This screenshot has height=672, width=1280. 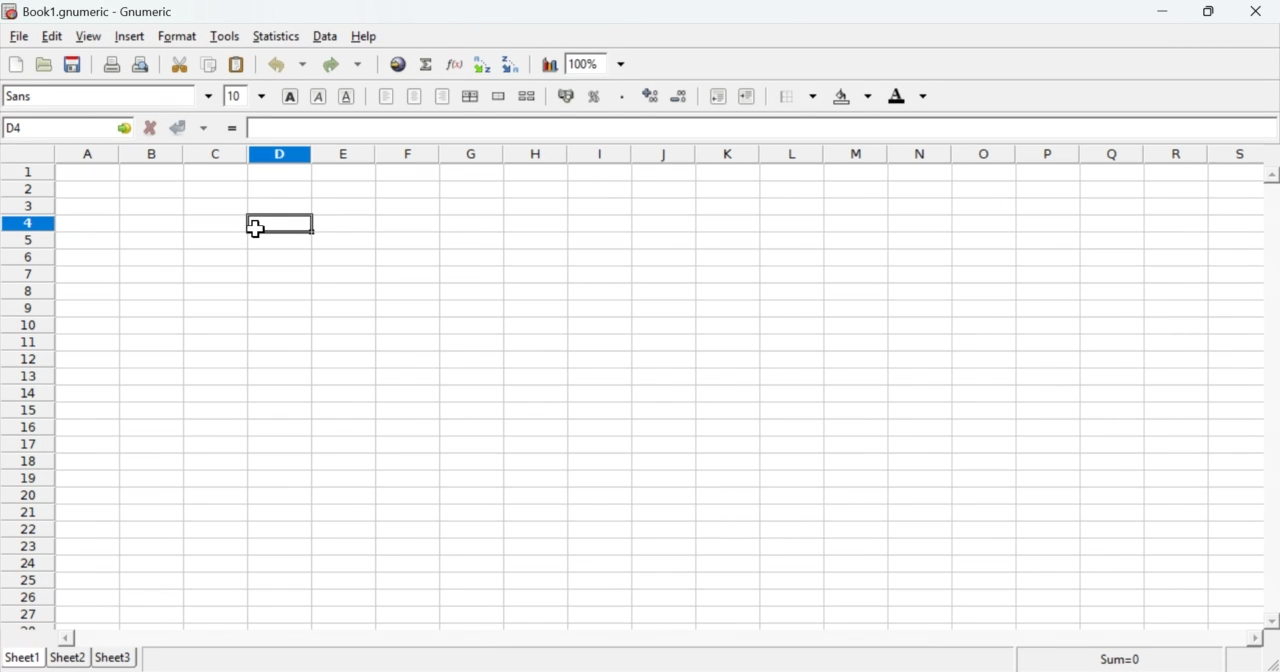 What do you see at coordinates (399, 64) in the screenshot?
I see `Insert hyperlink` at bounding box center [399, 64].